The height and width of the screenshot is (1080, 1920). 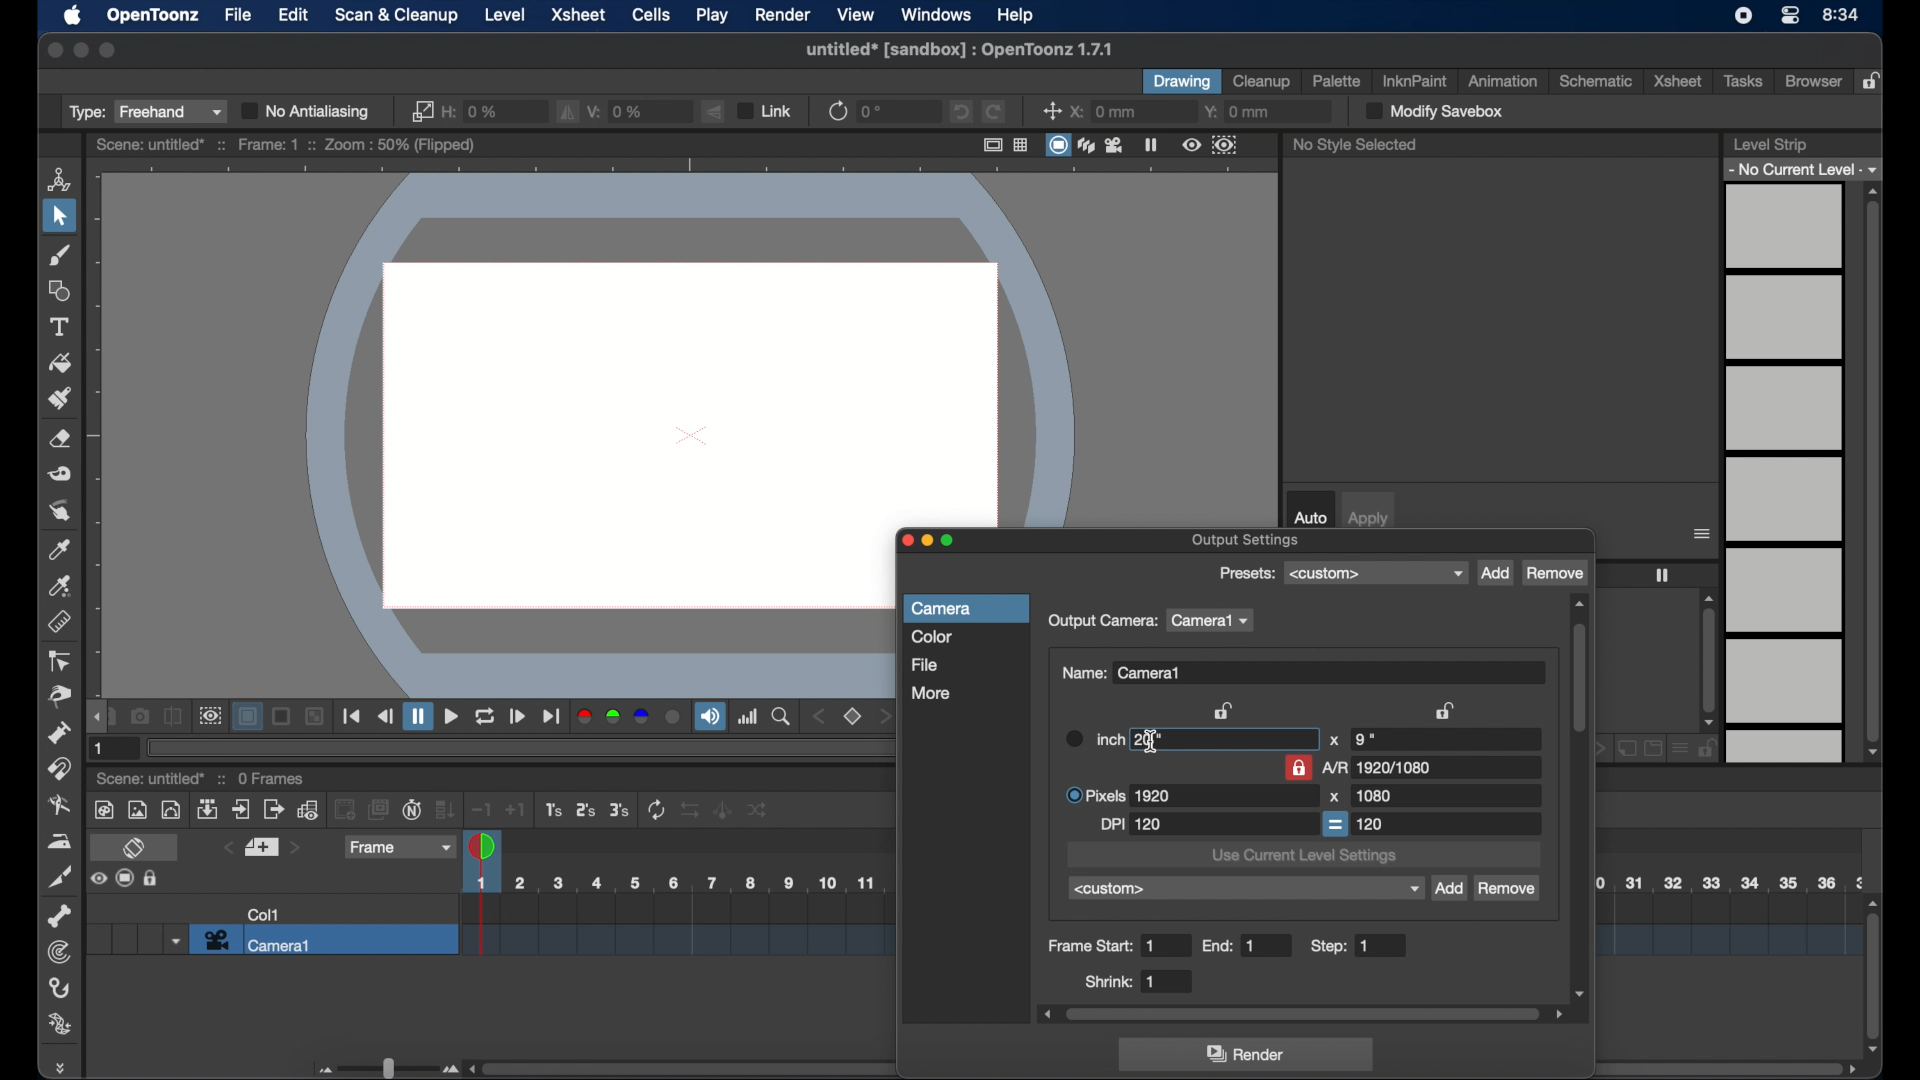 What do you see at coordinates (59, 178) in the screenshot?
I see `animate tool` at bounding box center [59, 178].